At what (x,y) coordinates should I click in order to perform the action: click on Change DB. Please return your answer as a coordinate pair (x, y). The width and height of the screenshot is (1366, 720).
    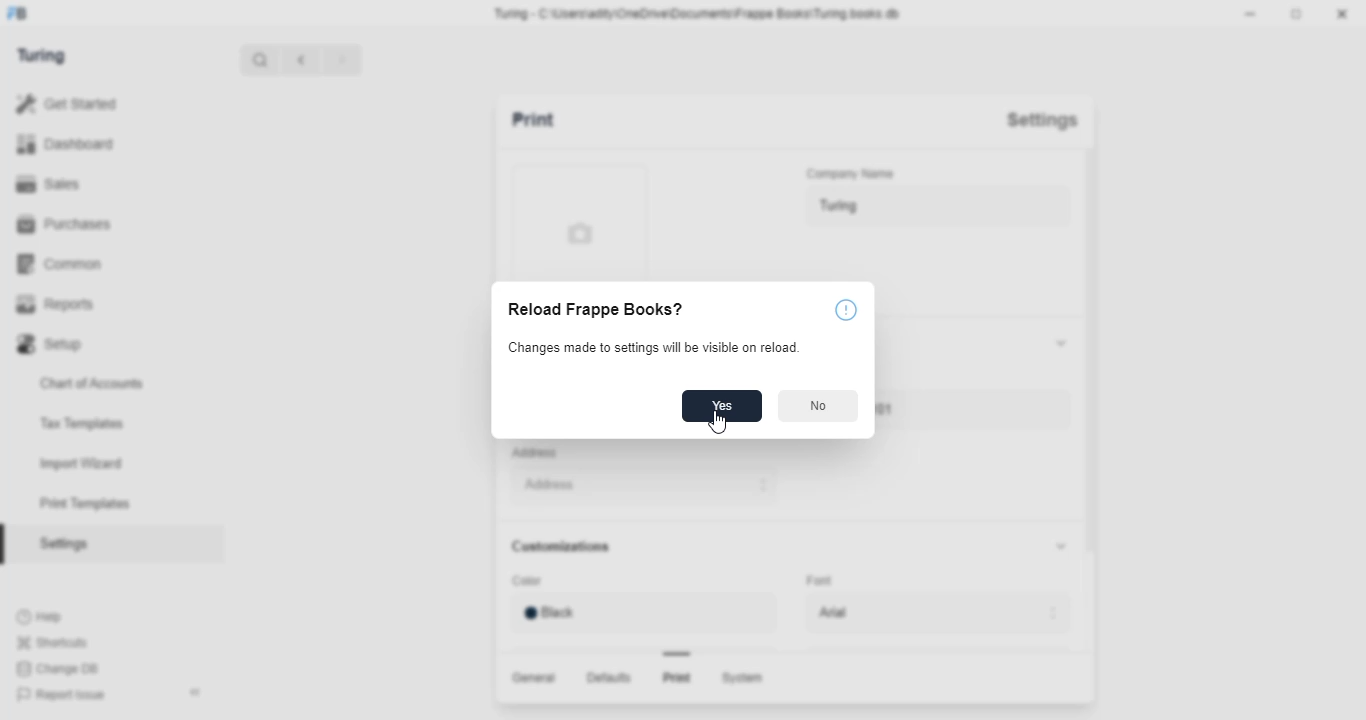
    Looking at the image, I should click on (60, 670).